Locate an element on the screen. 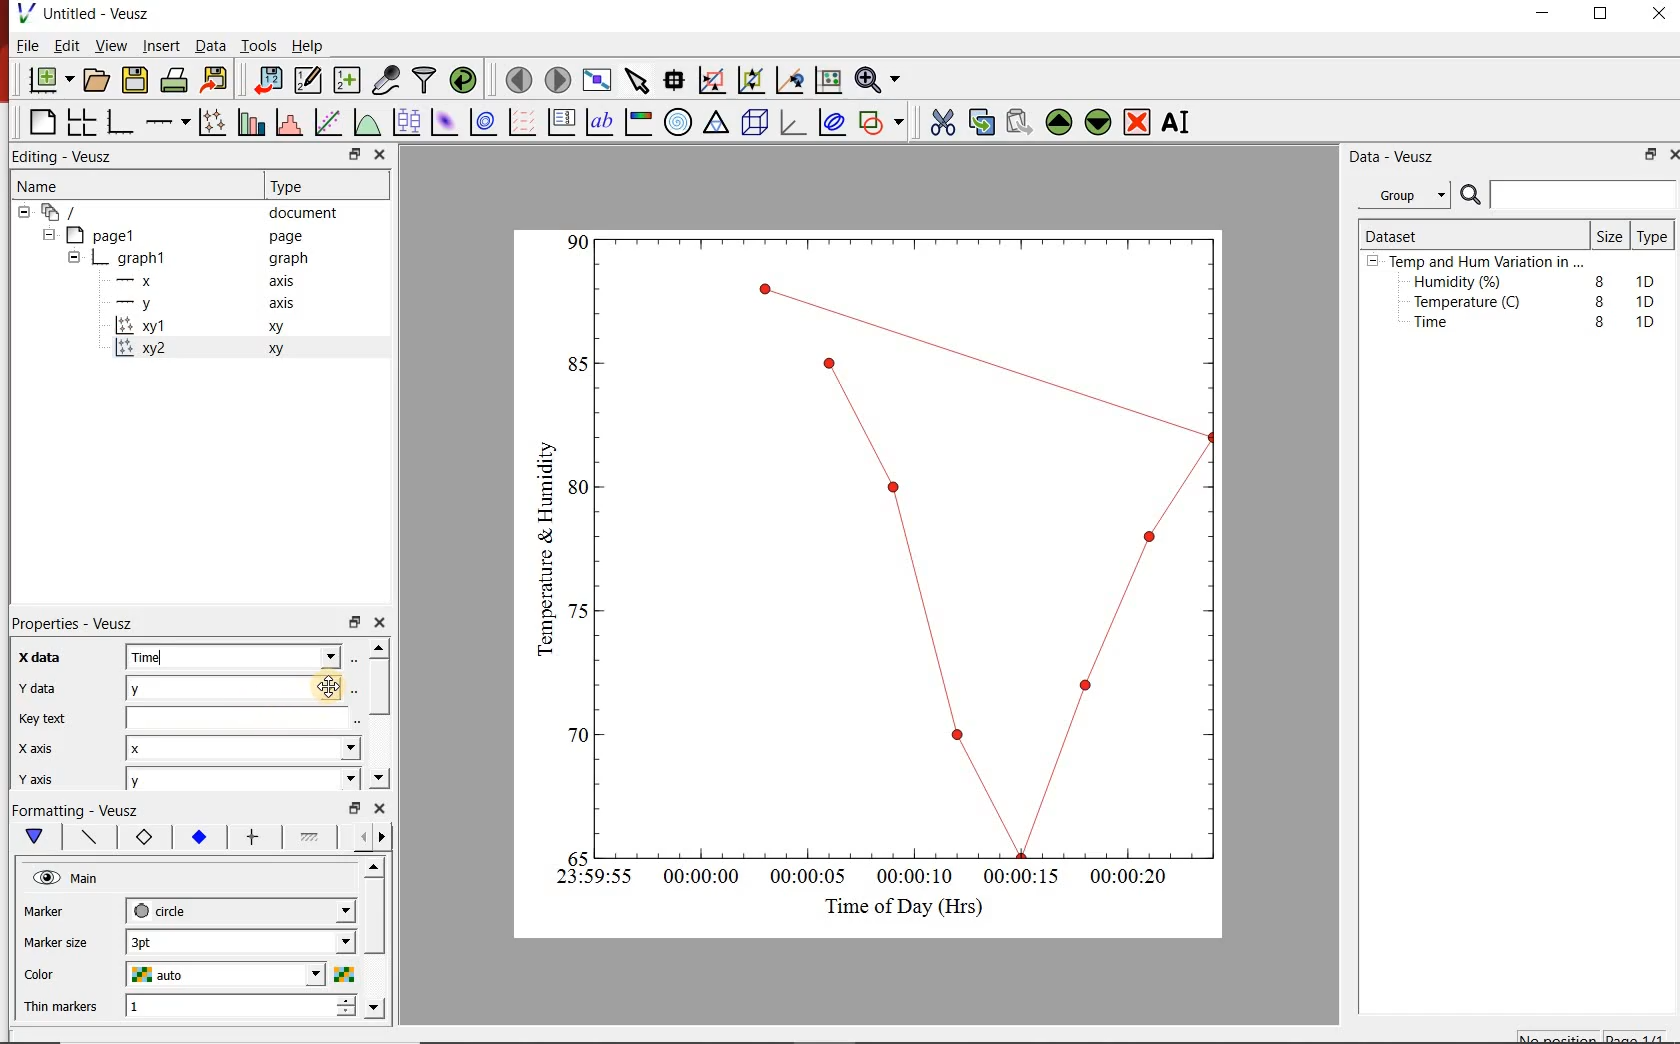 This screenshot has height=1044, width=1680. Type is located at coordinates (300, 186).